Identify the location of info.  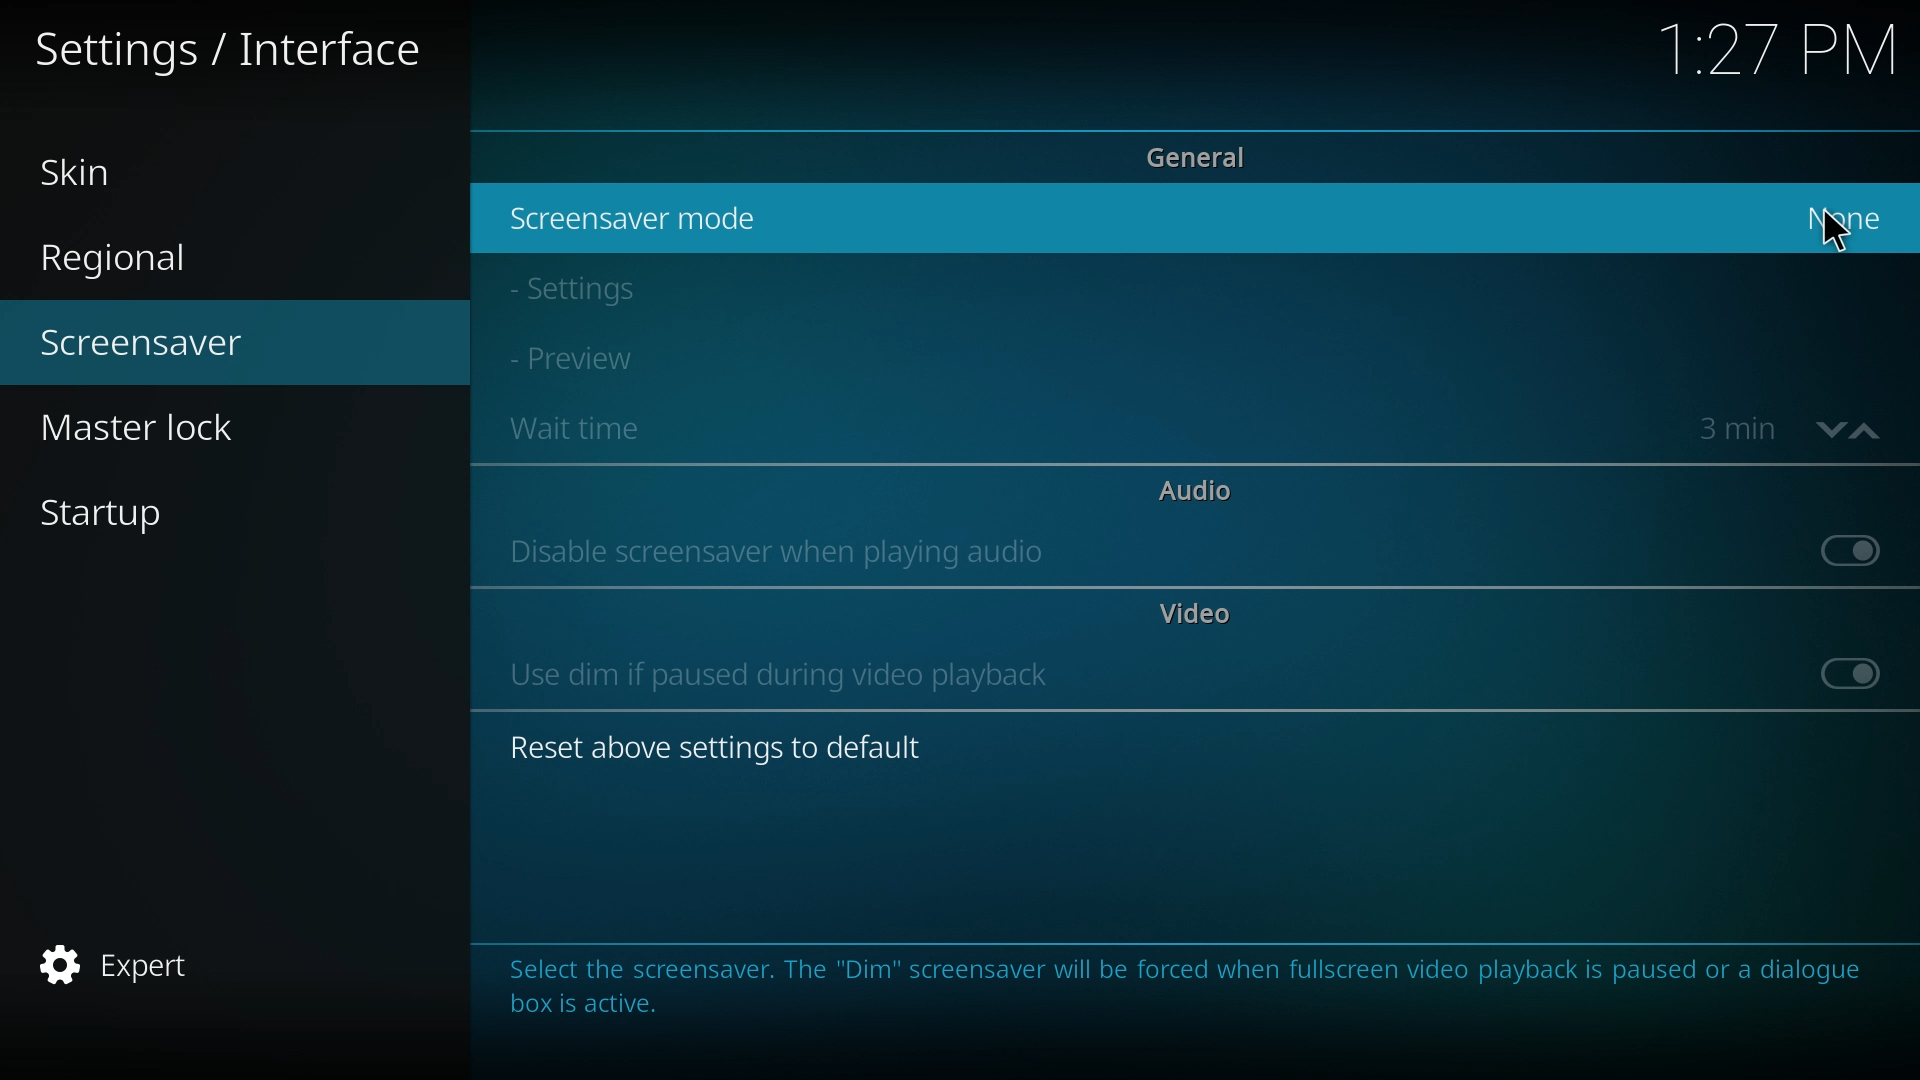
(1194, 1002).